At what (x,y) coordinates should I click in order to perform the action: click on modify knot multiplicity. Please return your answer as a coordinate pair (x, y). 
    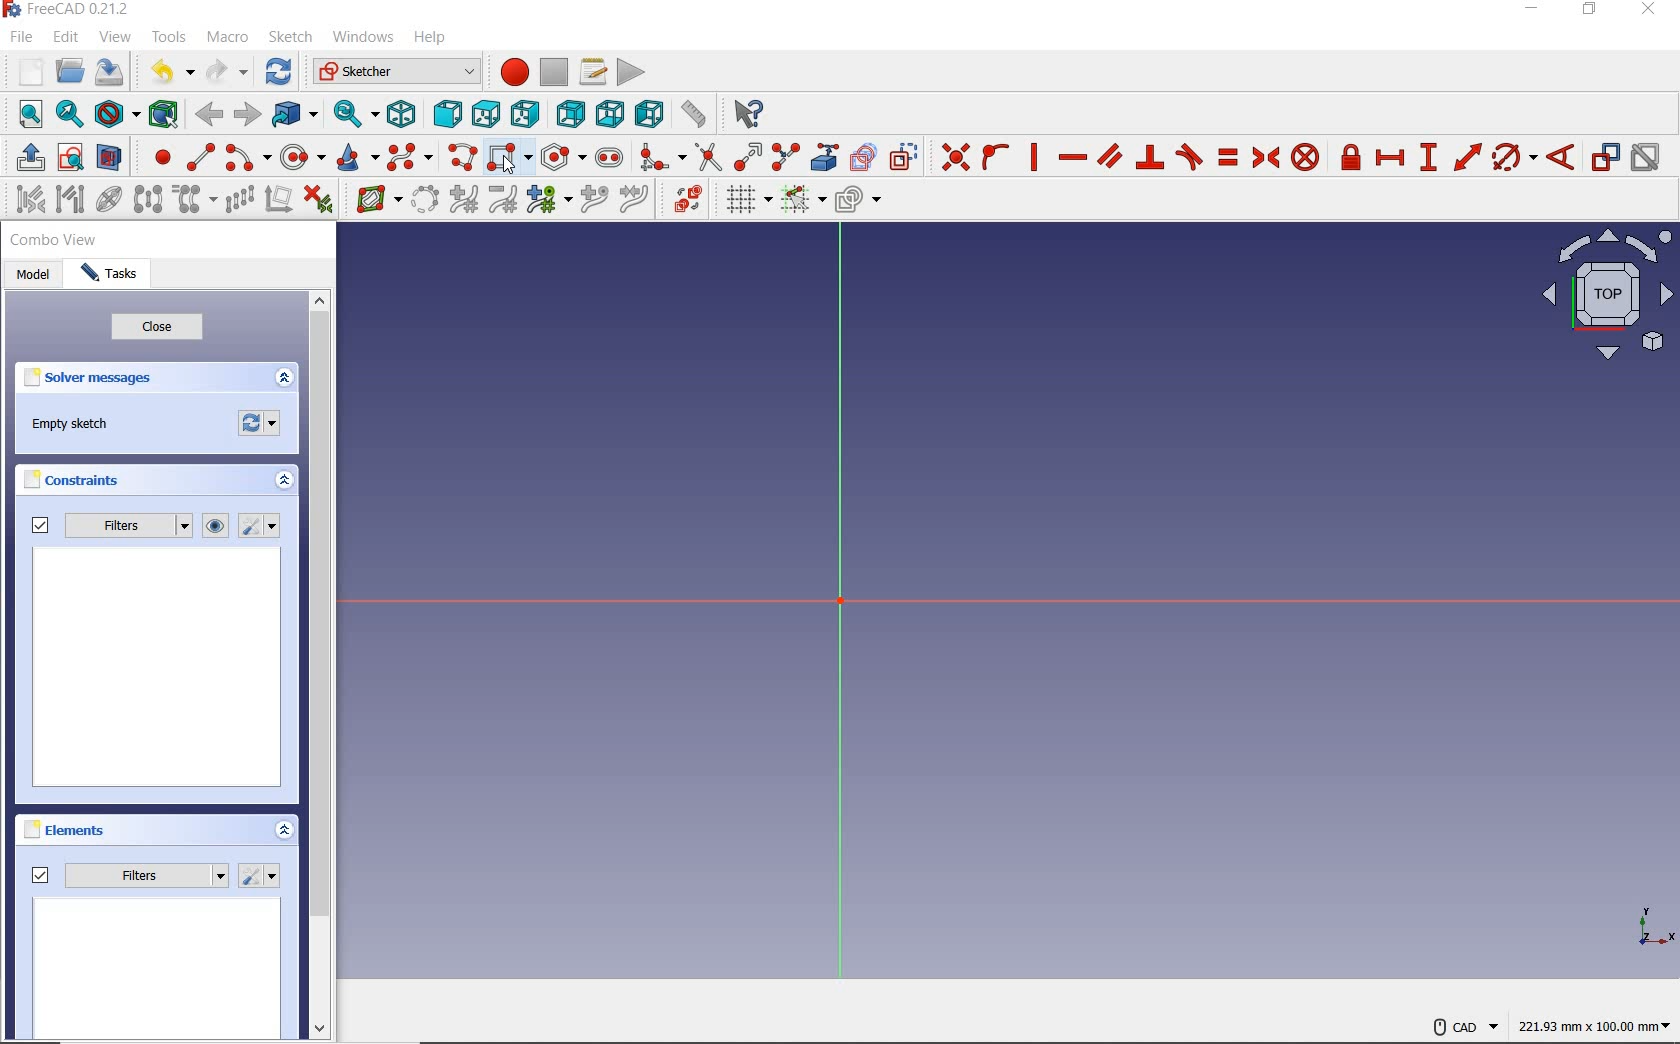
    Looking at the image, I should click on (548, 200).